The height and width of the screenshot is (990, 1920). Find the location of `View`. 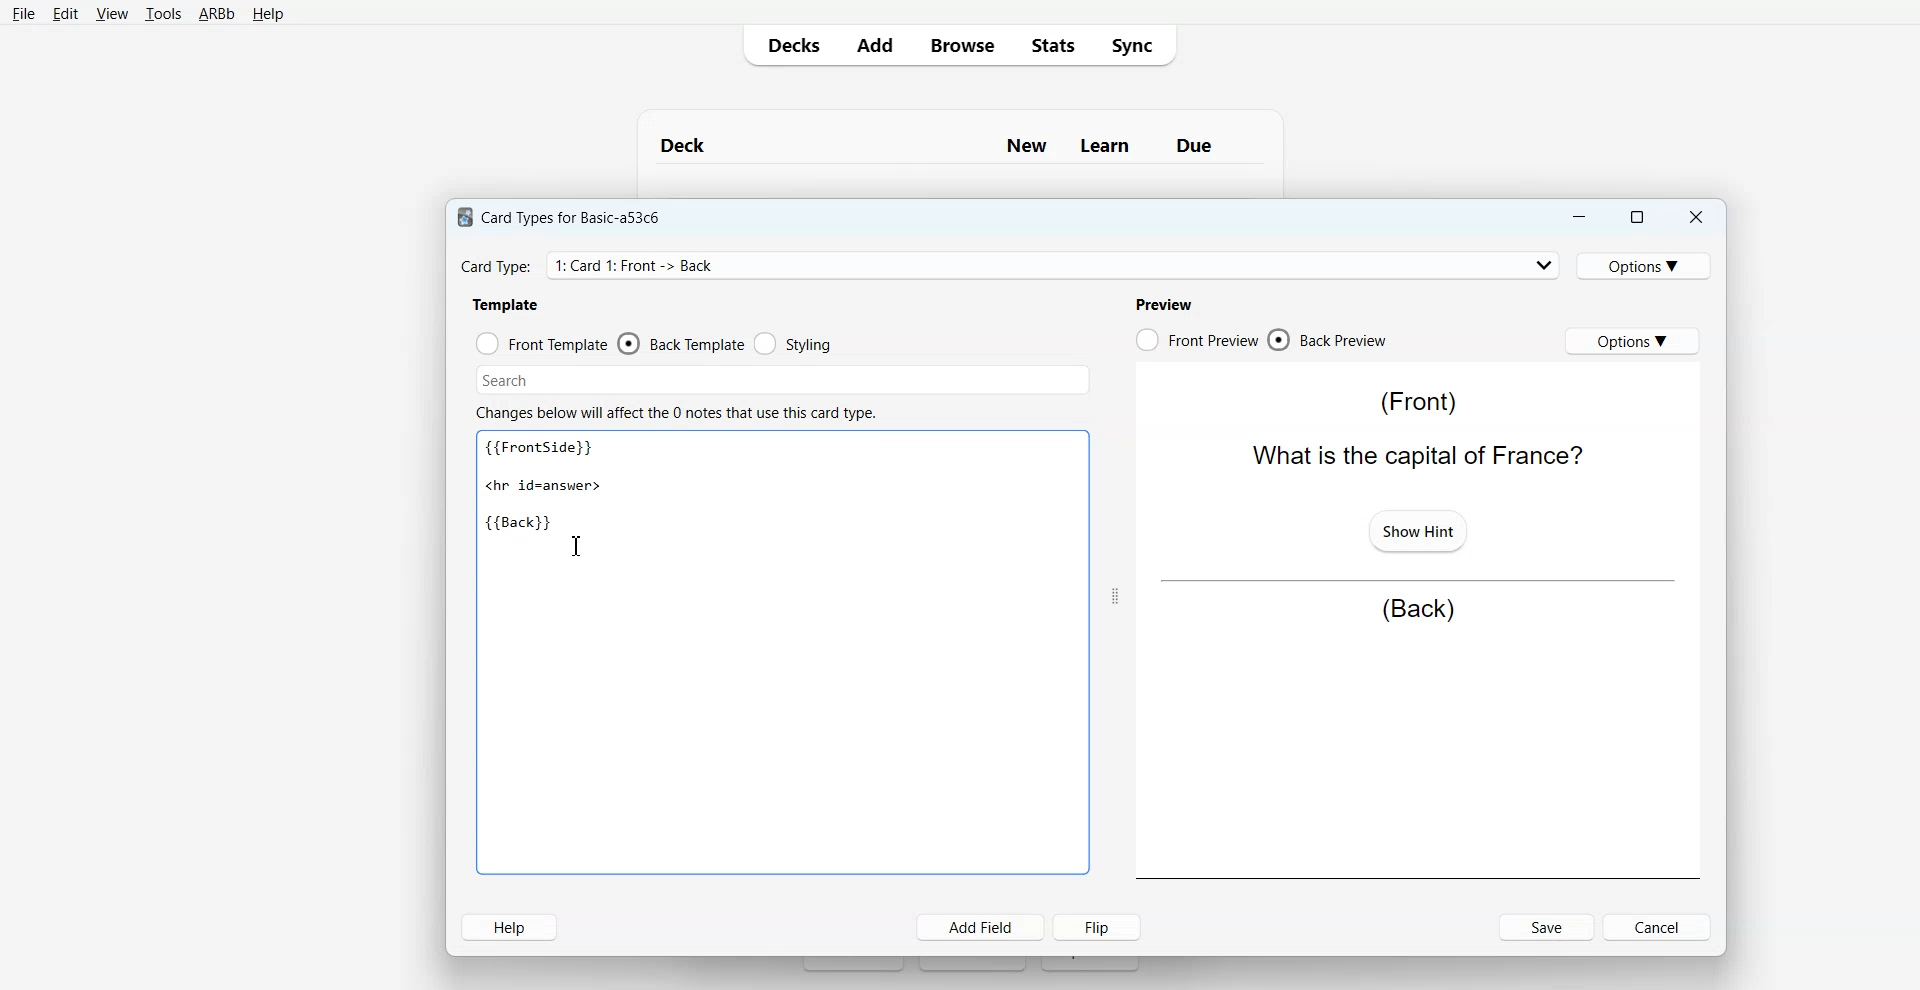

View is located at coordinates (112, 14).